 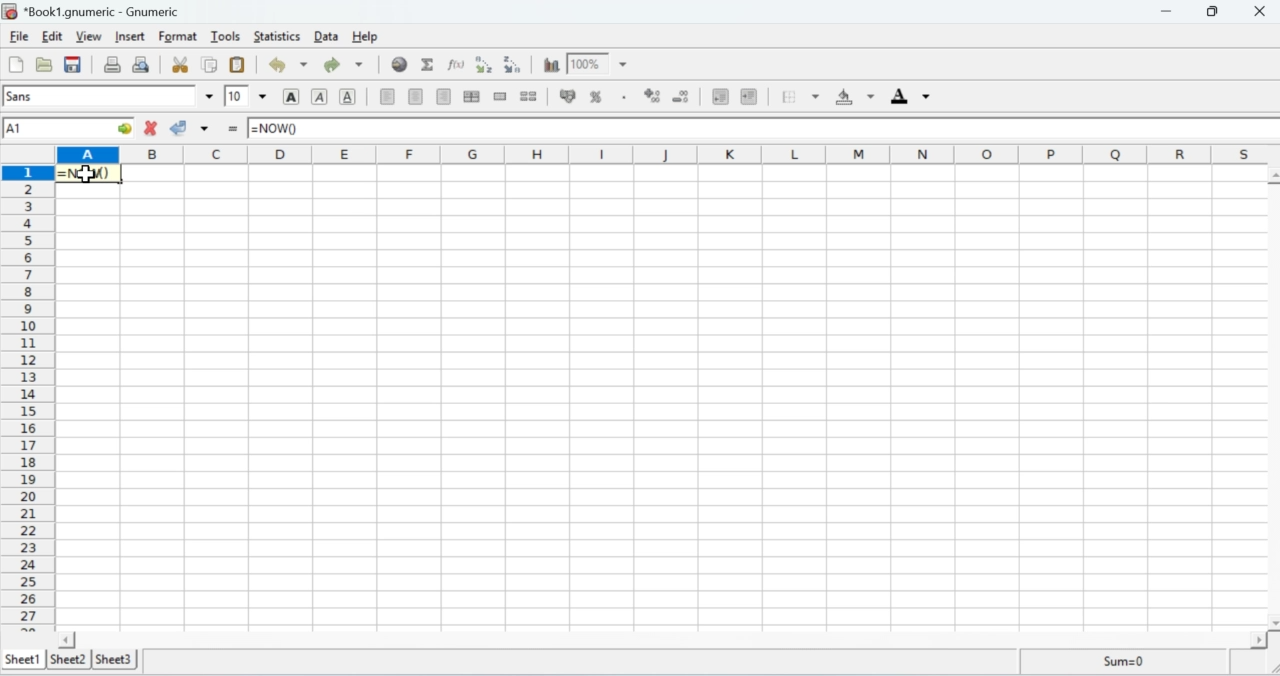 What do you see at coordinates (750, 96) in the screenshot?
I see `Increase the indent, and align the contents to the left` at bounding box center [750, 96].